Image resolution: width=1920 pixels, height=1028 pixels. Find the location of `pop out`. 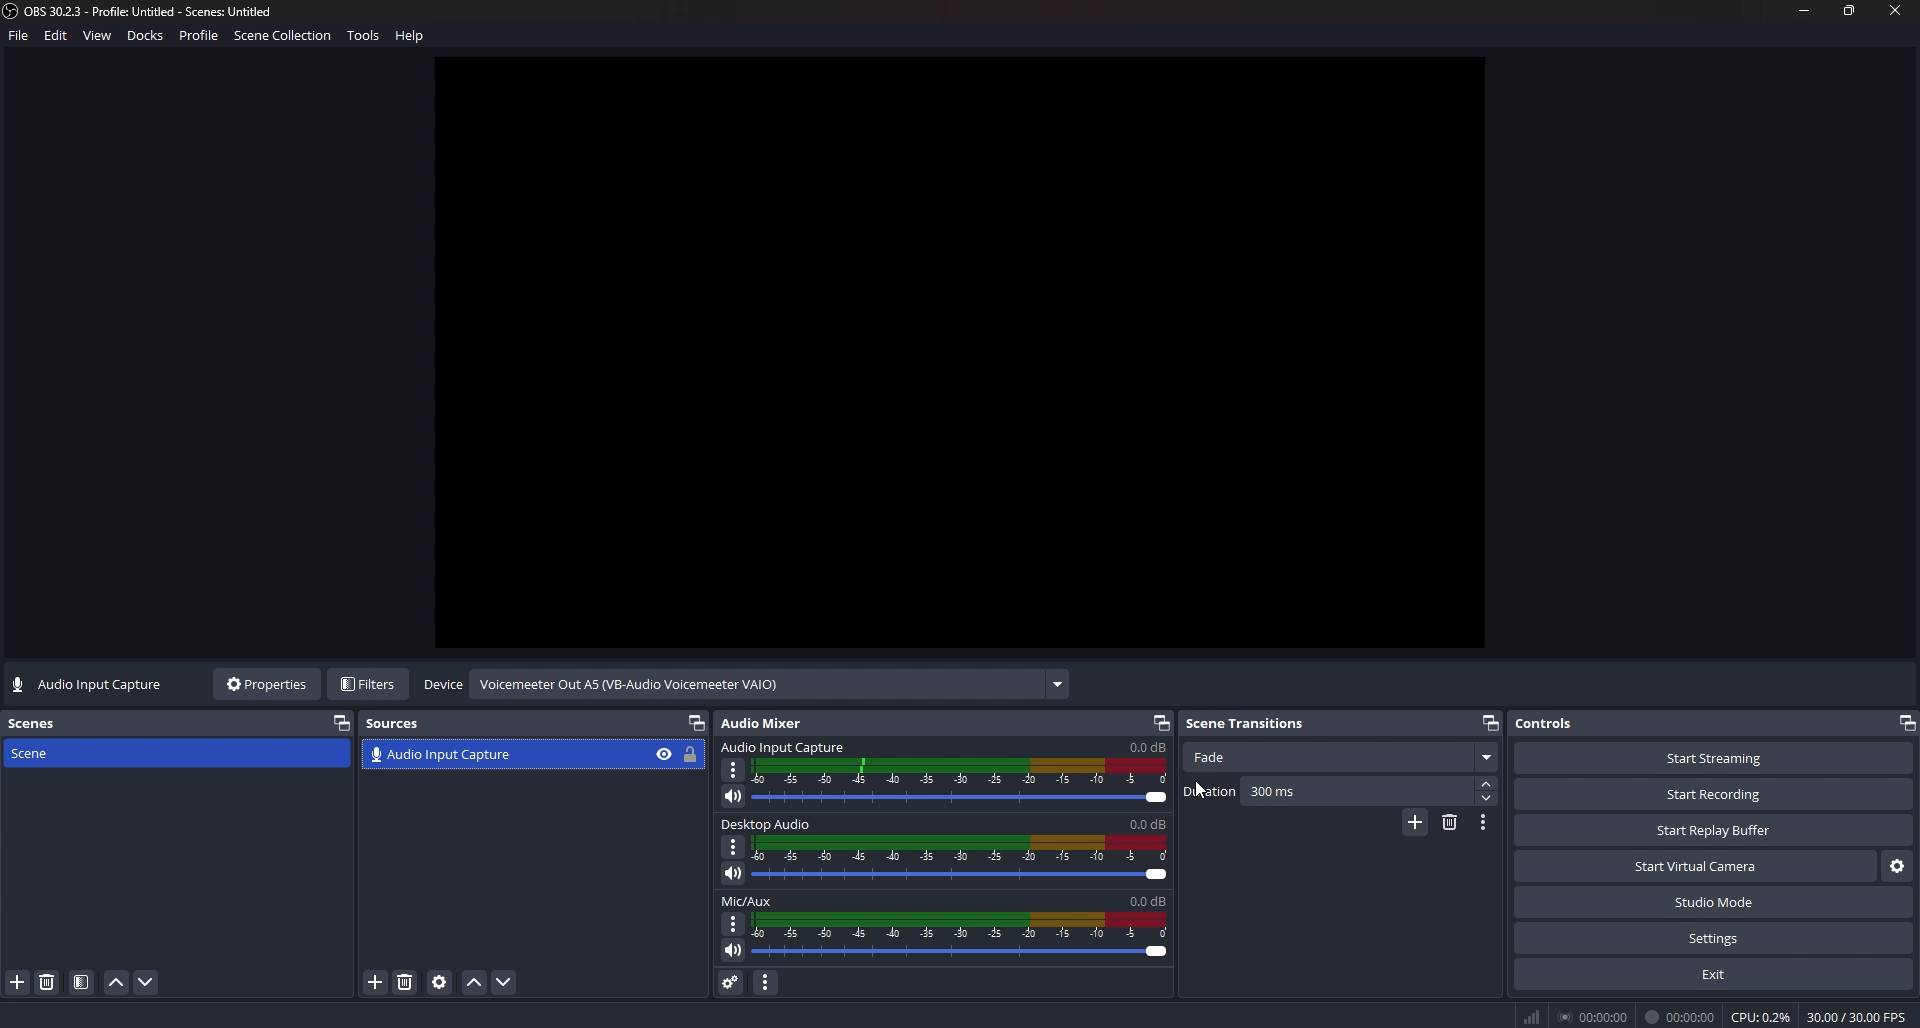

pop out is located at coordinates (341, 722).